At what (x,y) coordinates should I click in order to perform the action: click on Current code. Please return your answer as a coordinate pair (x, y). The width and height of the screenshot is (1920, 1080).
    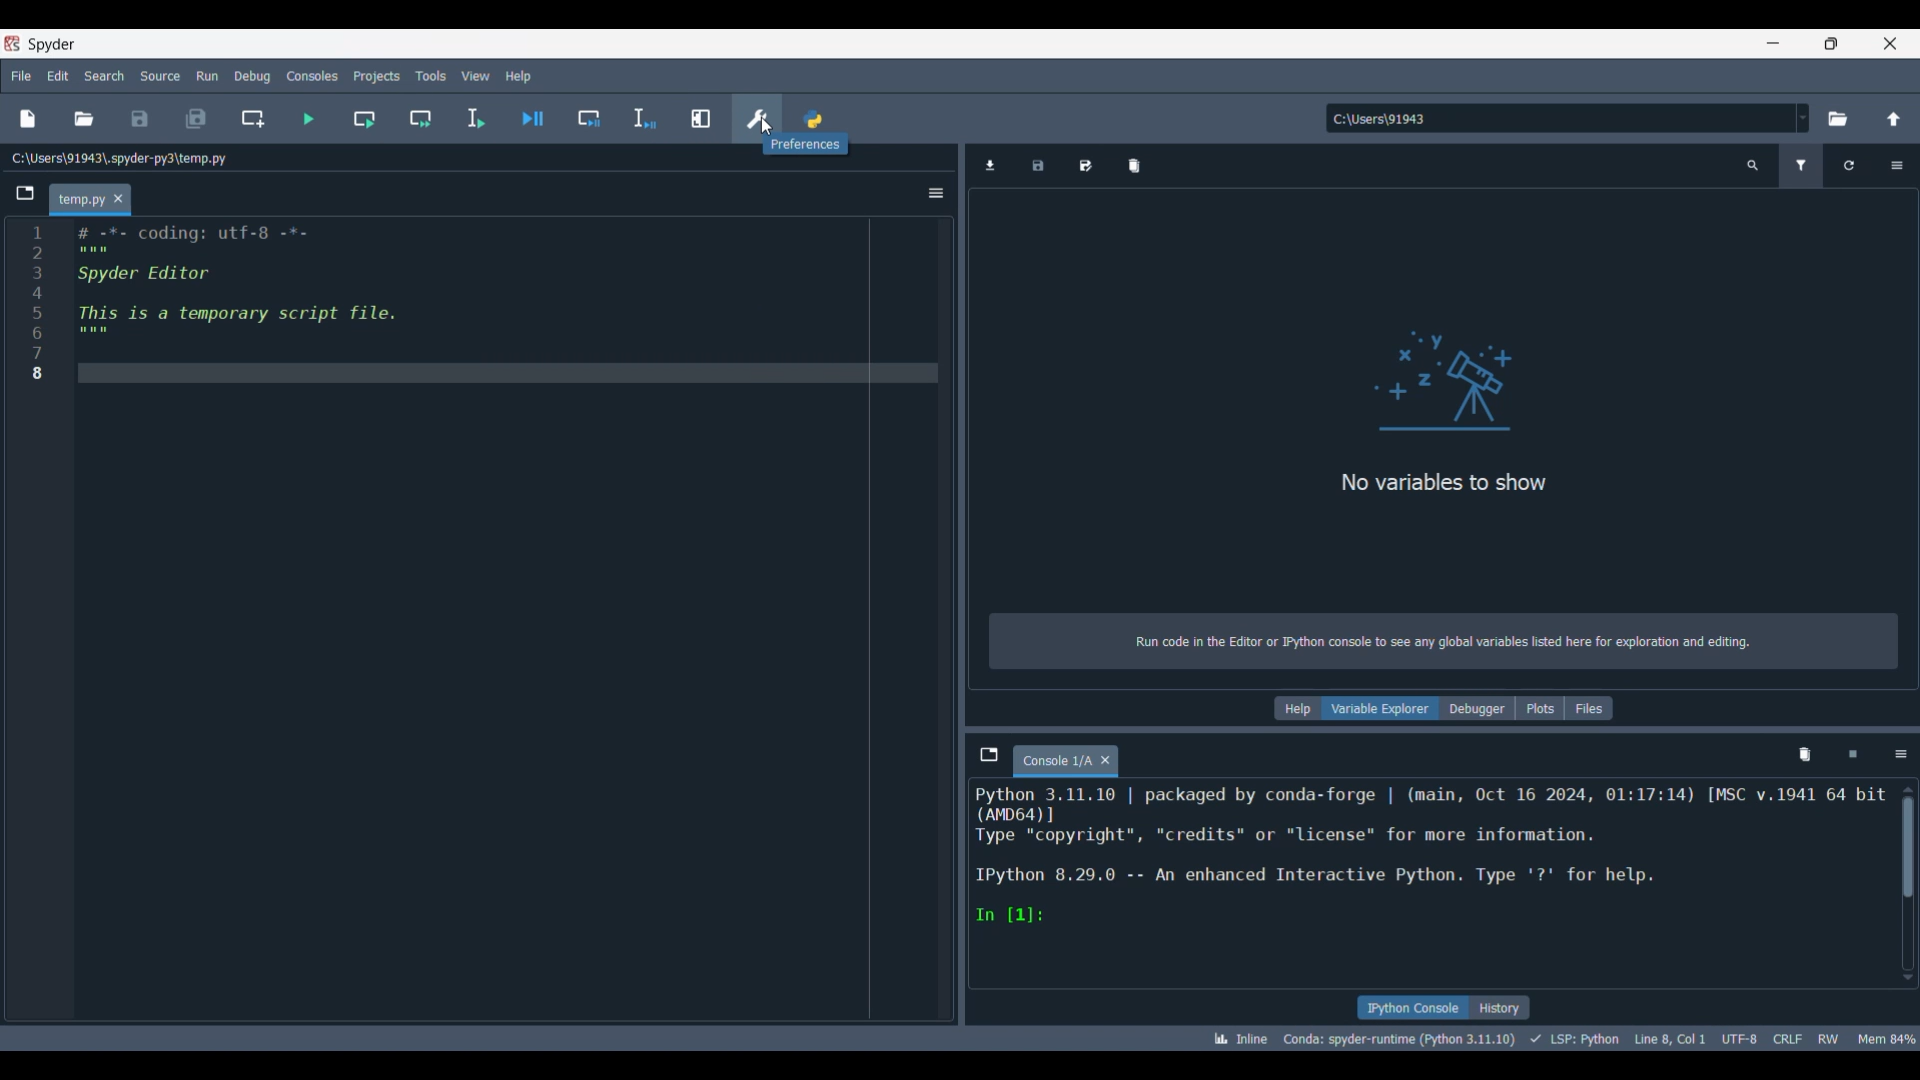
    Looking at the image, I should click on (480, 301).